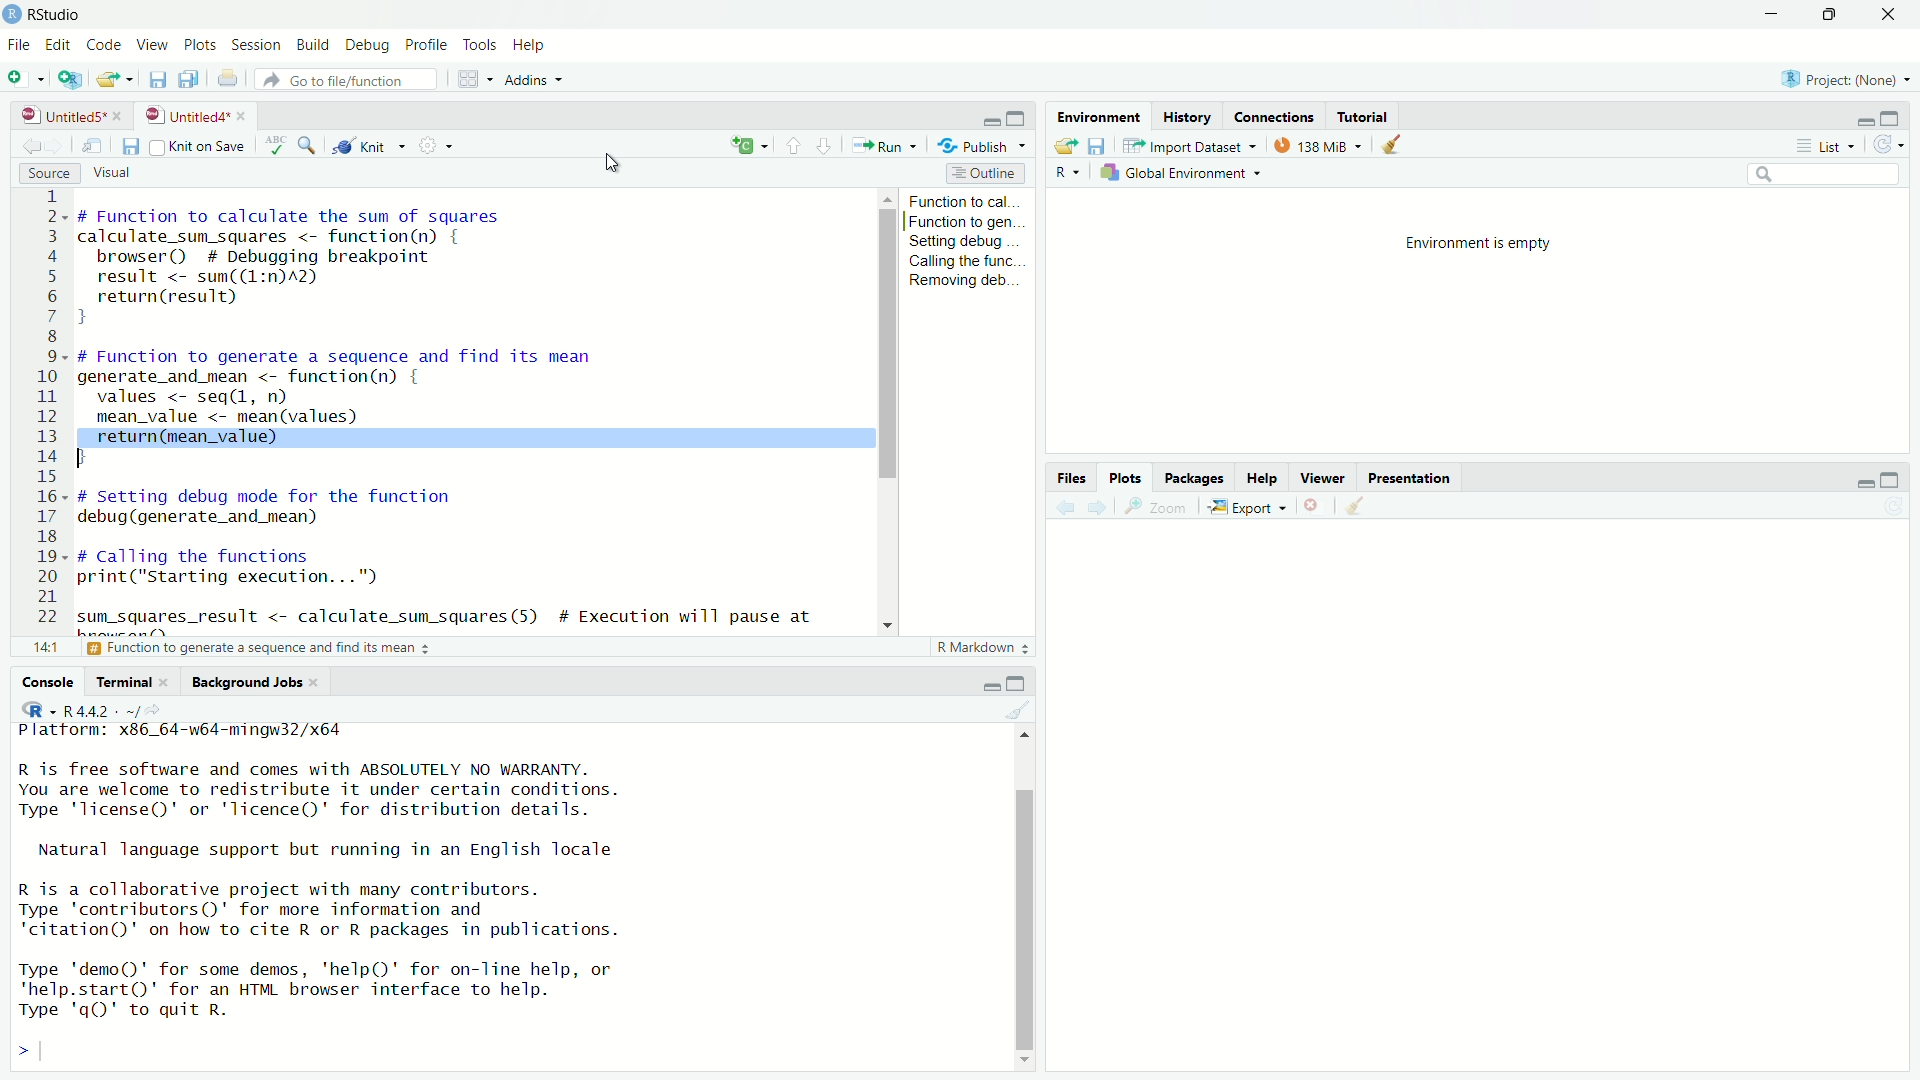 The height and width of the screenshot is (1080, 1920). What do you see at coordinates (1019, 680) in the screenshot?
I see `maximize` at bounding box center [1019, 680].